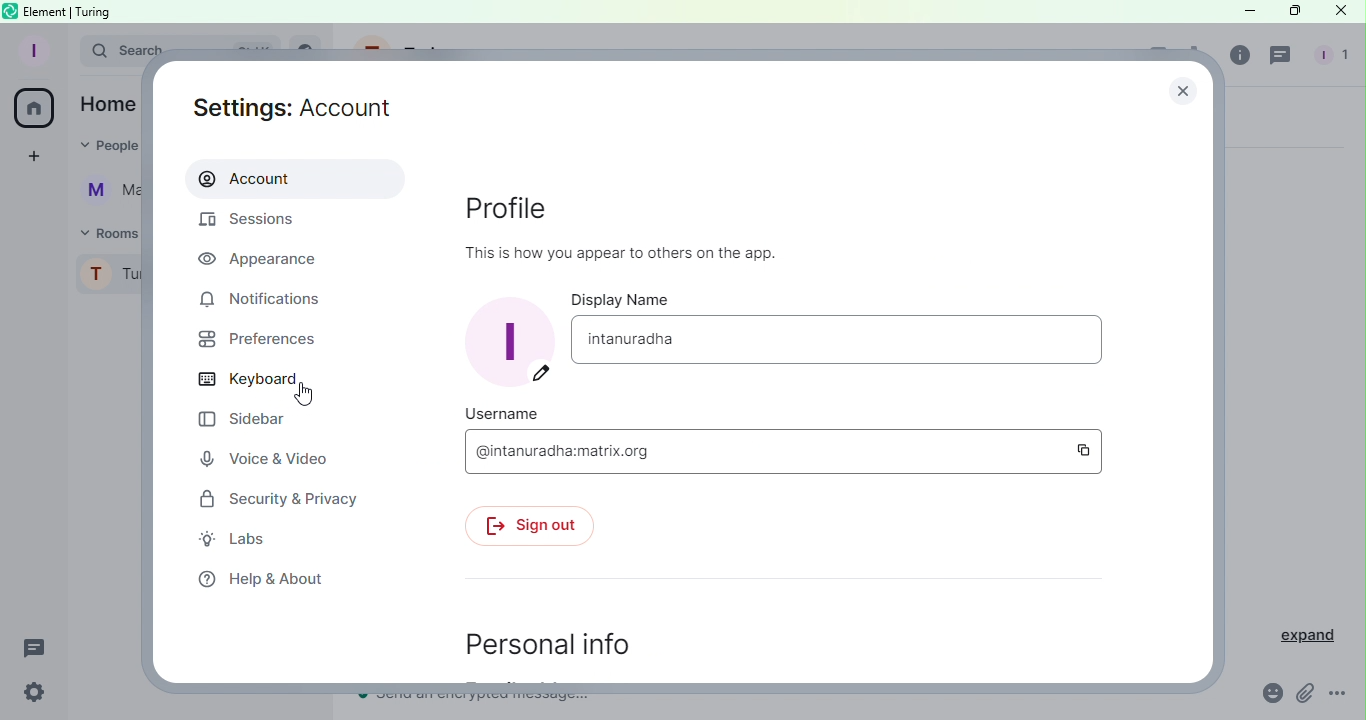 The width and height of the screenshot is (1366, 720). Describe the element at coordinates (38, 650) in the screenshot. I see `Threads` at that location.